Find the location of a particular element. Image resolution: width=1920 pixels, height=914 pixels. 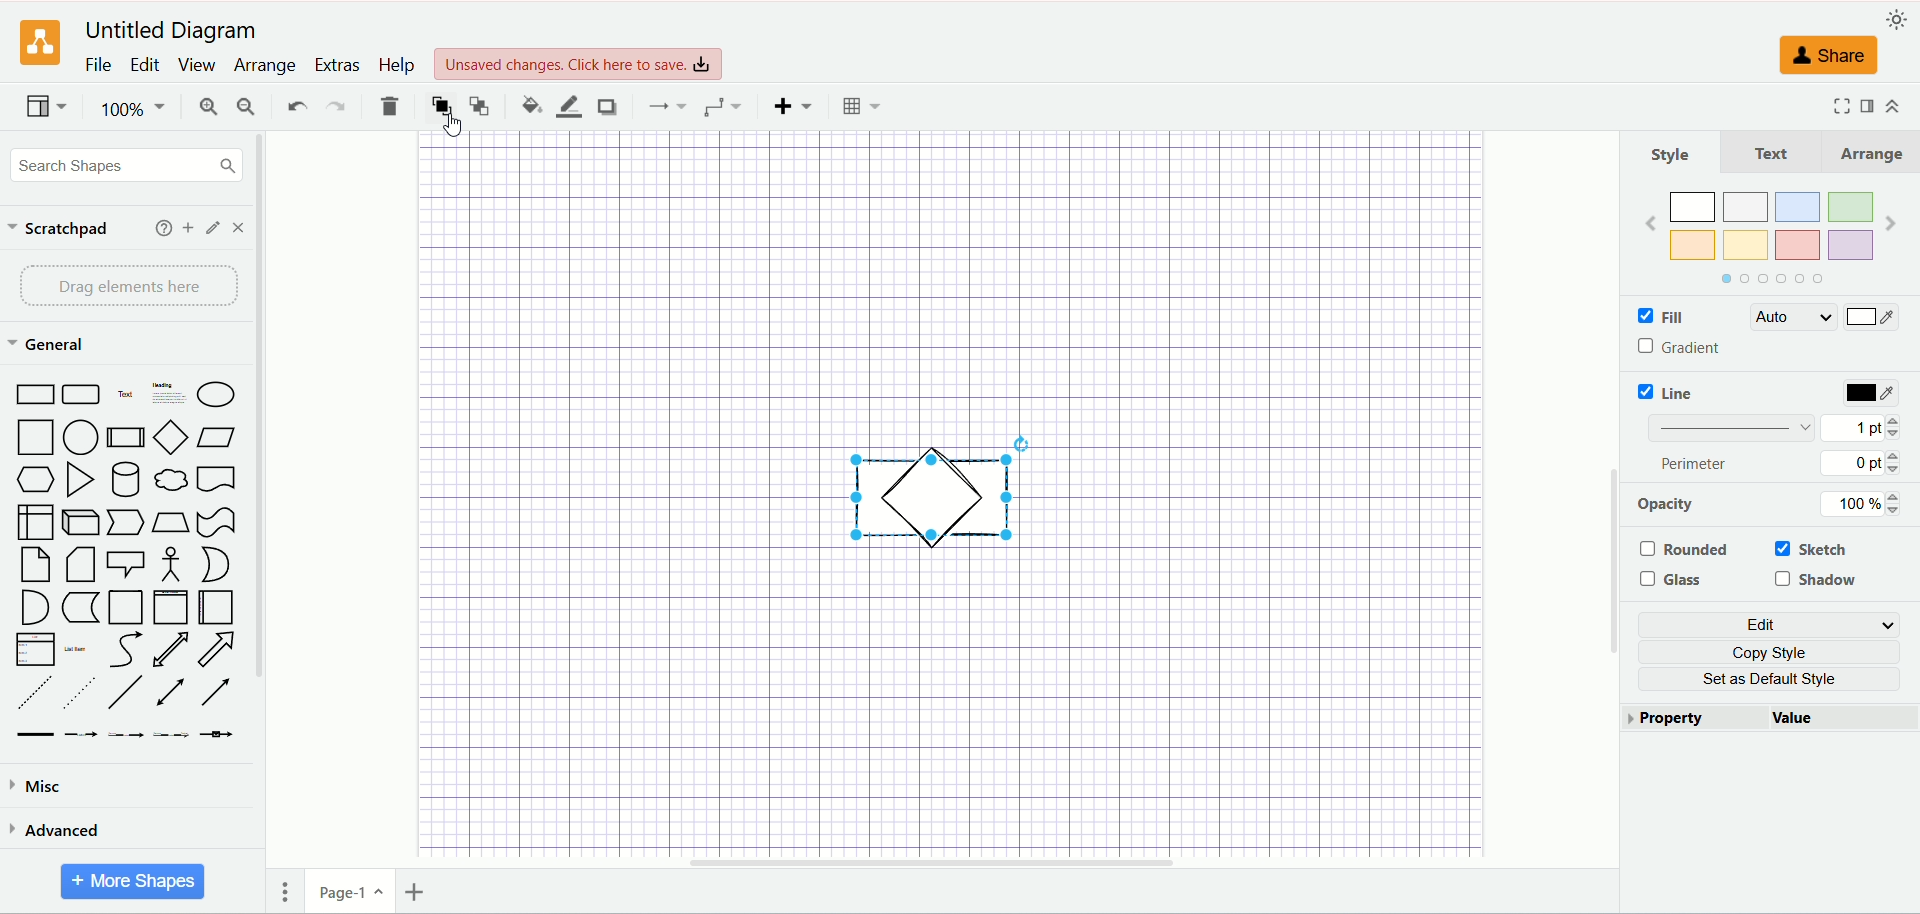

miscadvanced is located at coordinates (44, 789).